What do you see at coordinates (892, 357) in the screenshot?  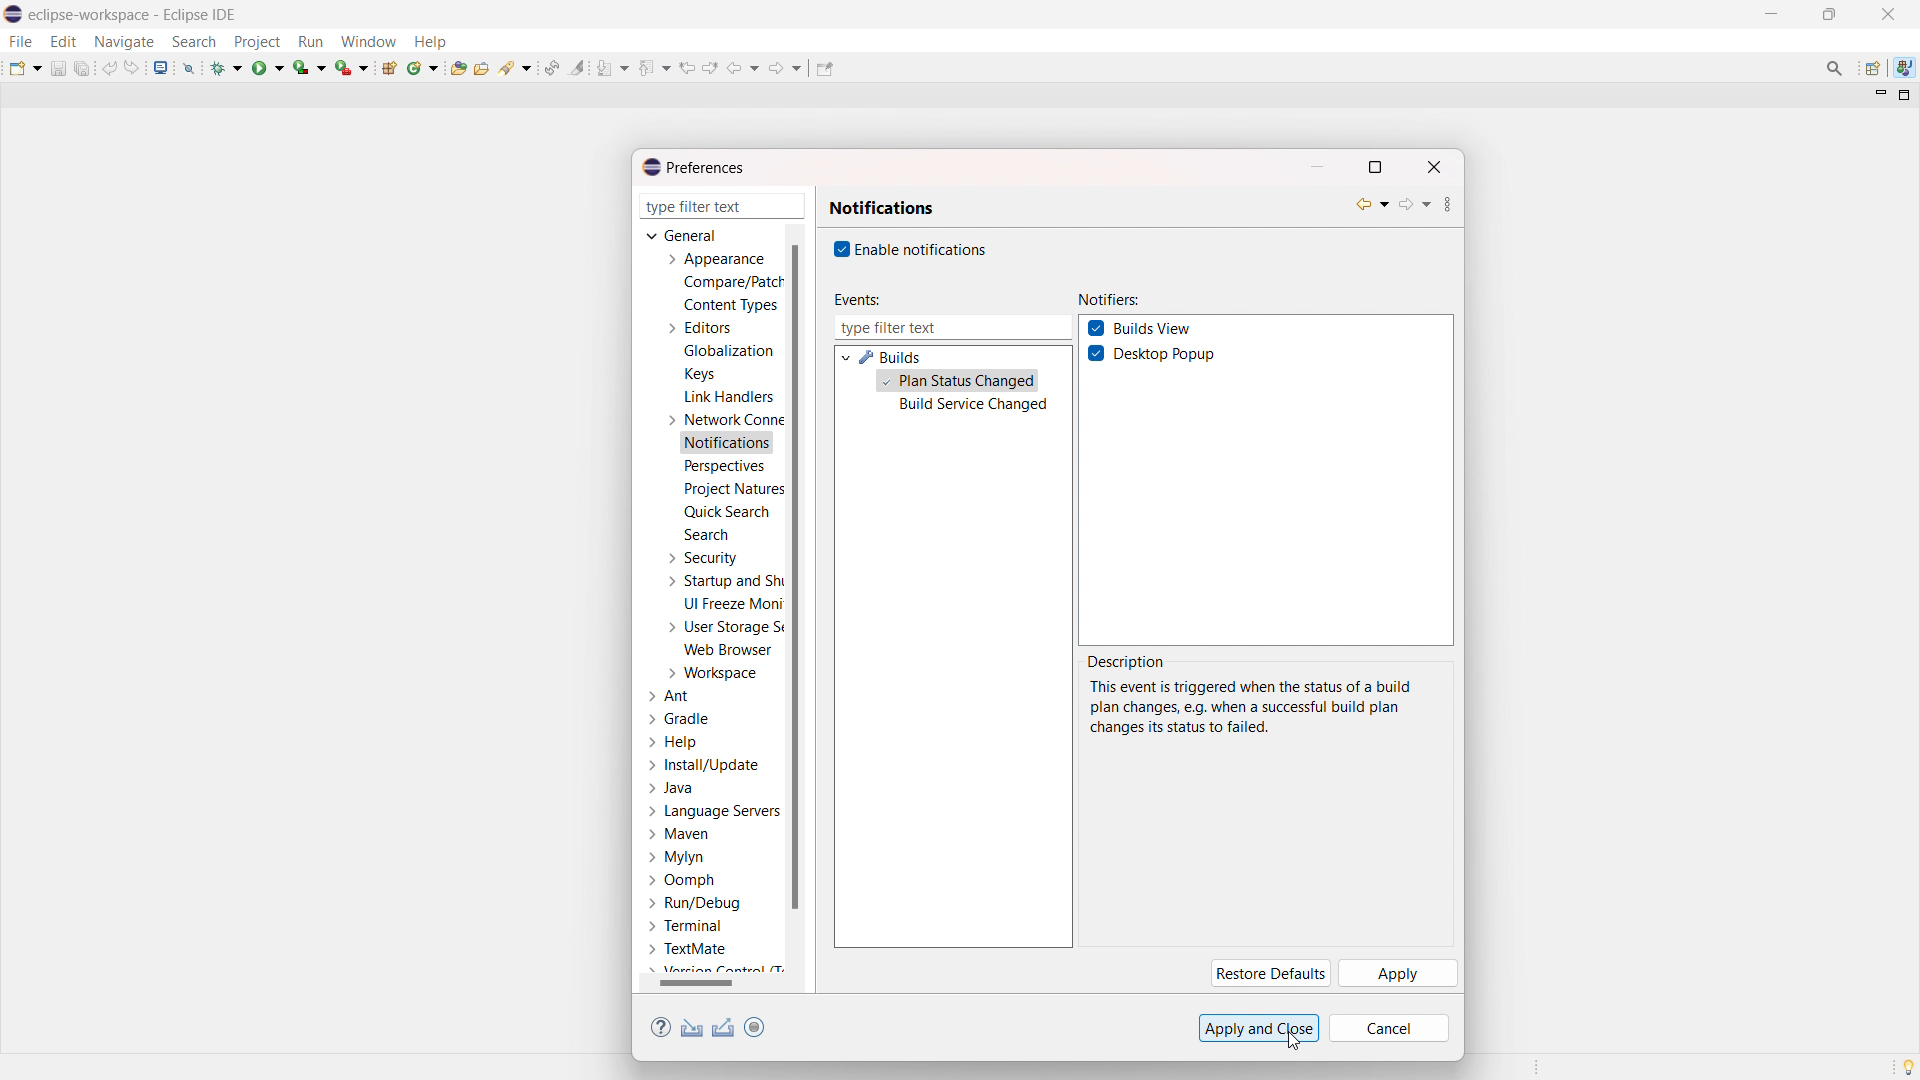 I see `builds` at bounding box center [892, 357].